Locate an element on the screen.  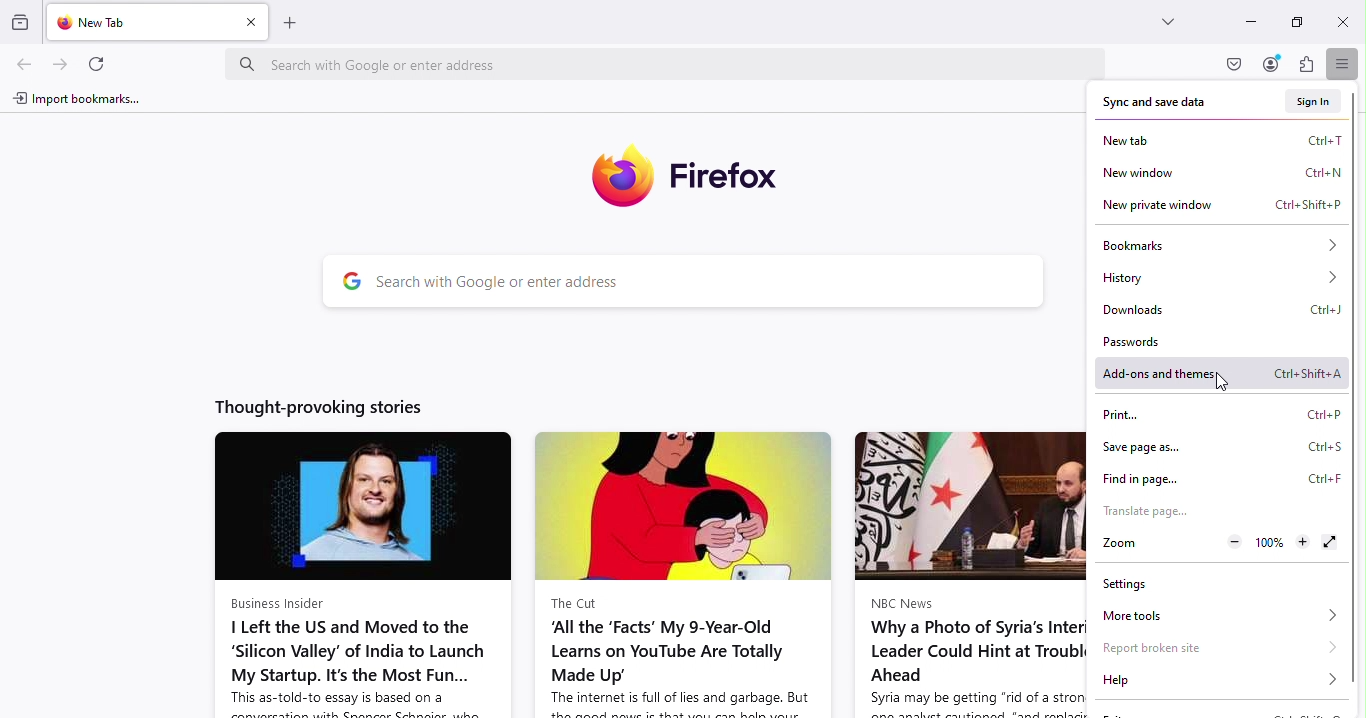
Bookmarks is located at coordinates (1217, 245).